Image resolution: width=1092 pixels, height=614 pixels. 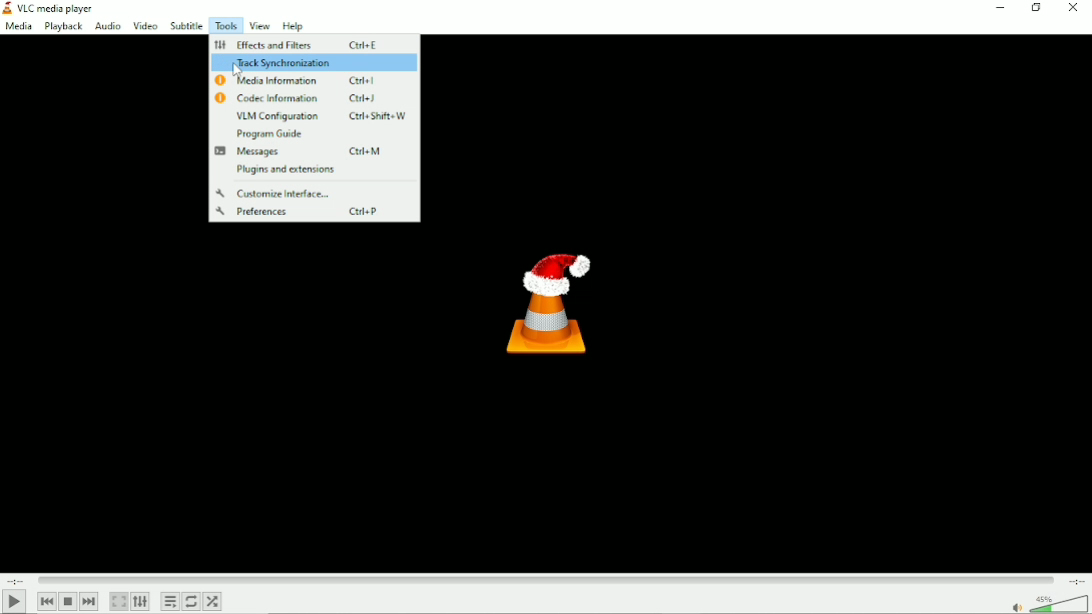 What do you see at coordinates (237, 71) in the screenshot?
I see `Cursor` at bounding box center [237, 71].